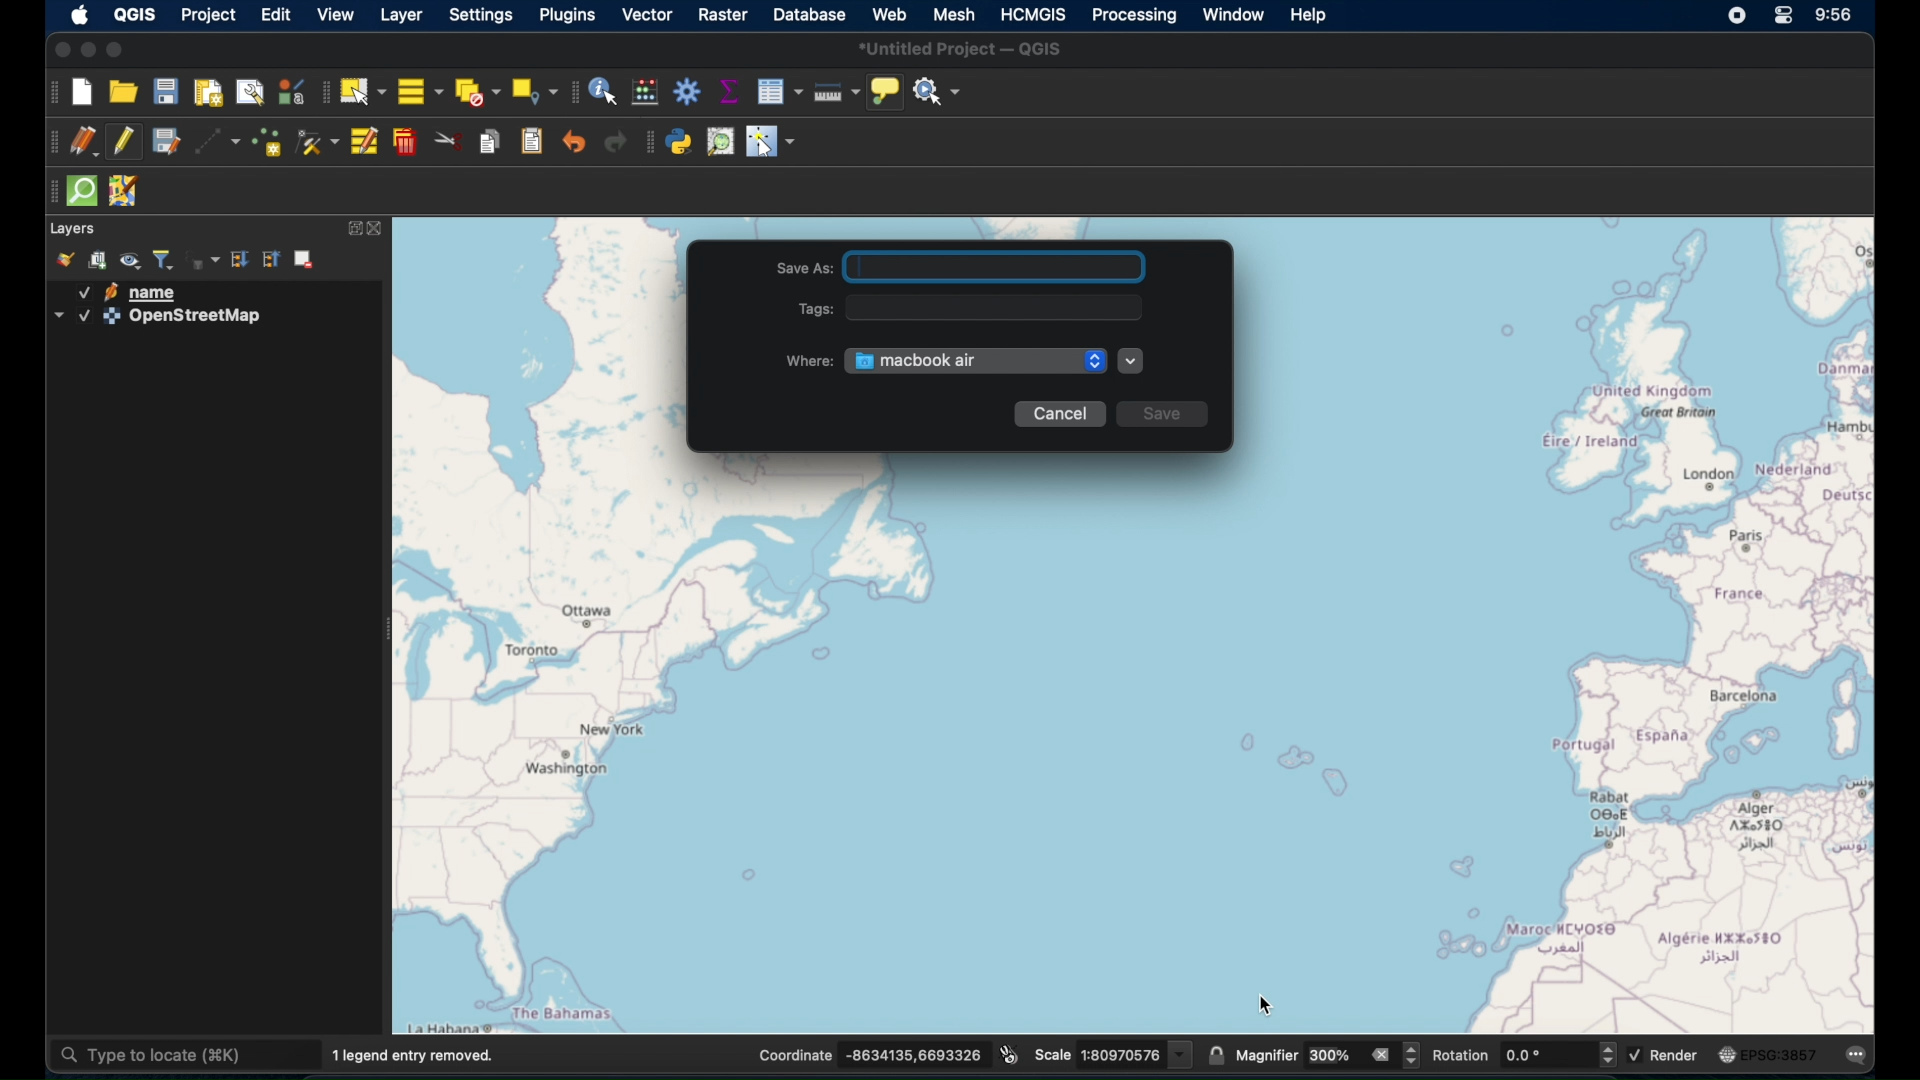  Describe the element at coordinates (379, 229) in the screenshot. I see `close` at that location.